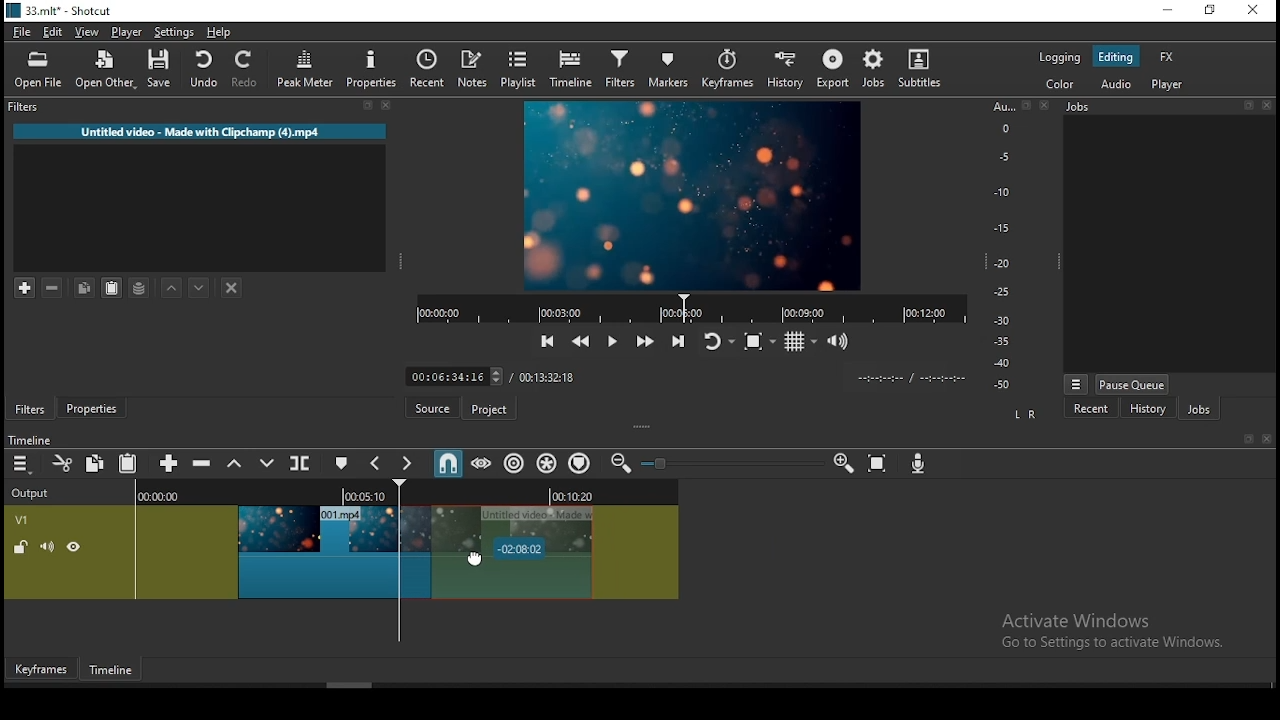 This screenshot has width=1280, height=720. I want to click on jobs, so click(1198, 411).